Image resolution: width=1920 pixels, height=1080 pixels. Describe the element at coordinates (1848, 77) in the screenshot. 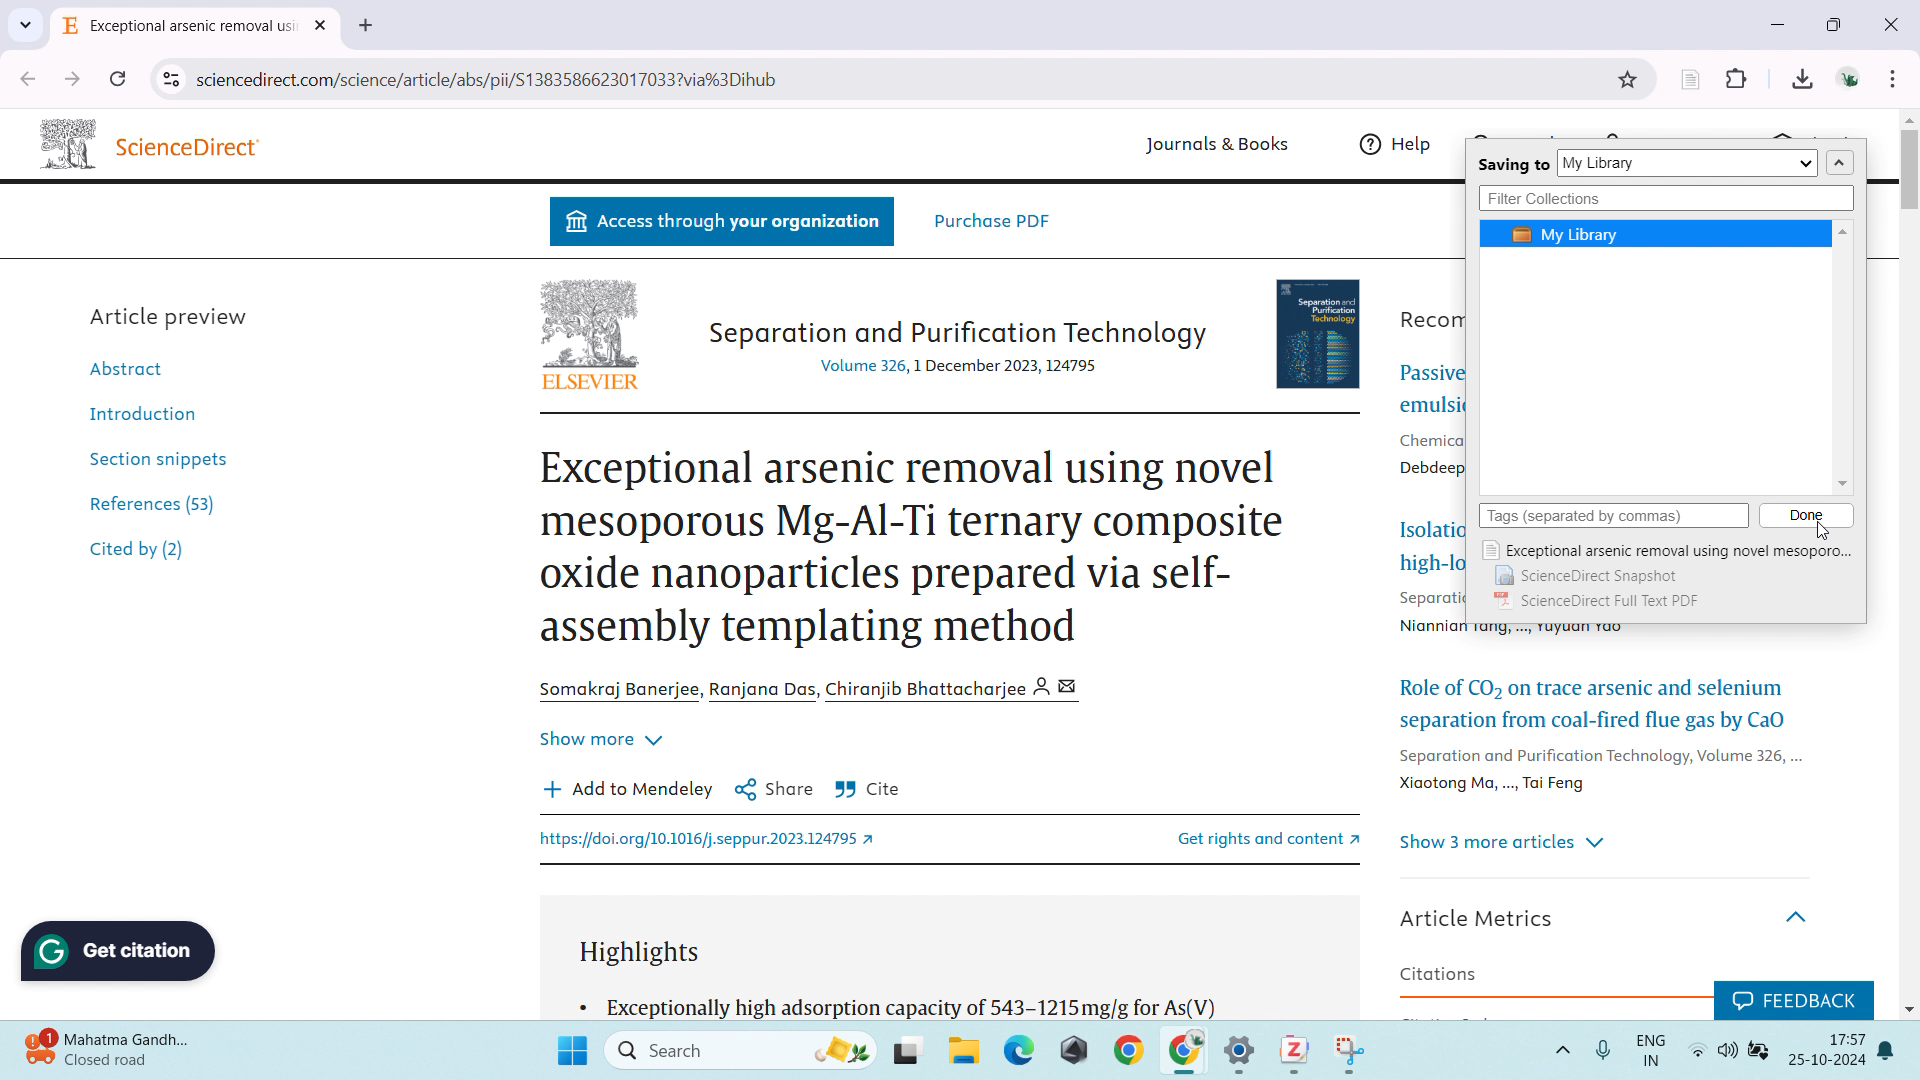

I see `account` at that location.